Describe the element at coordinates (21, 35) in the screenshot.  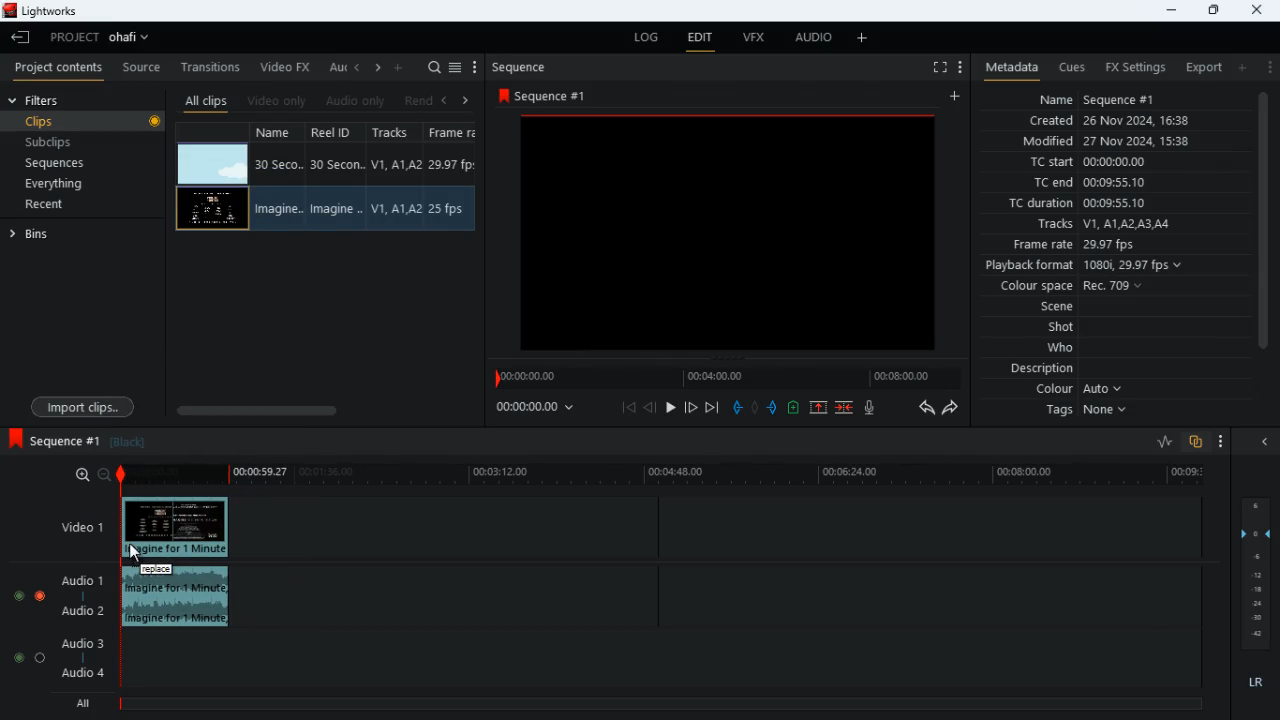
I see `leave` at that location.